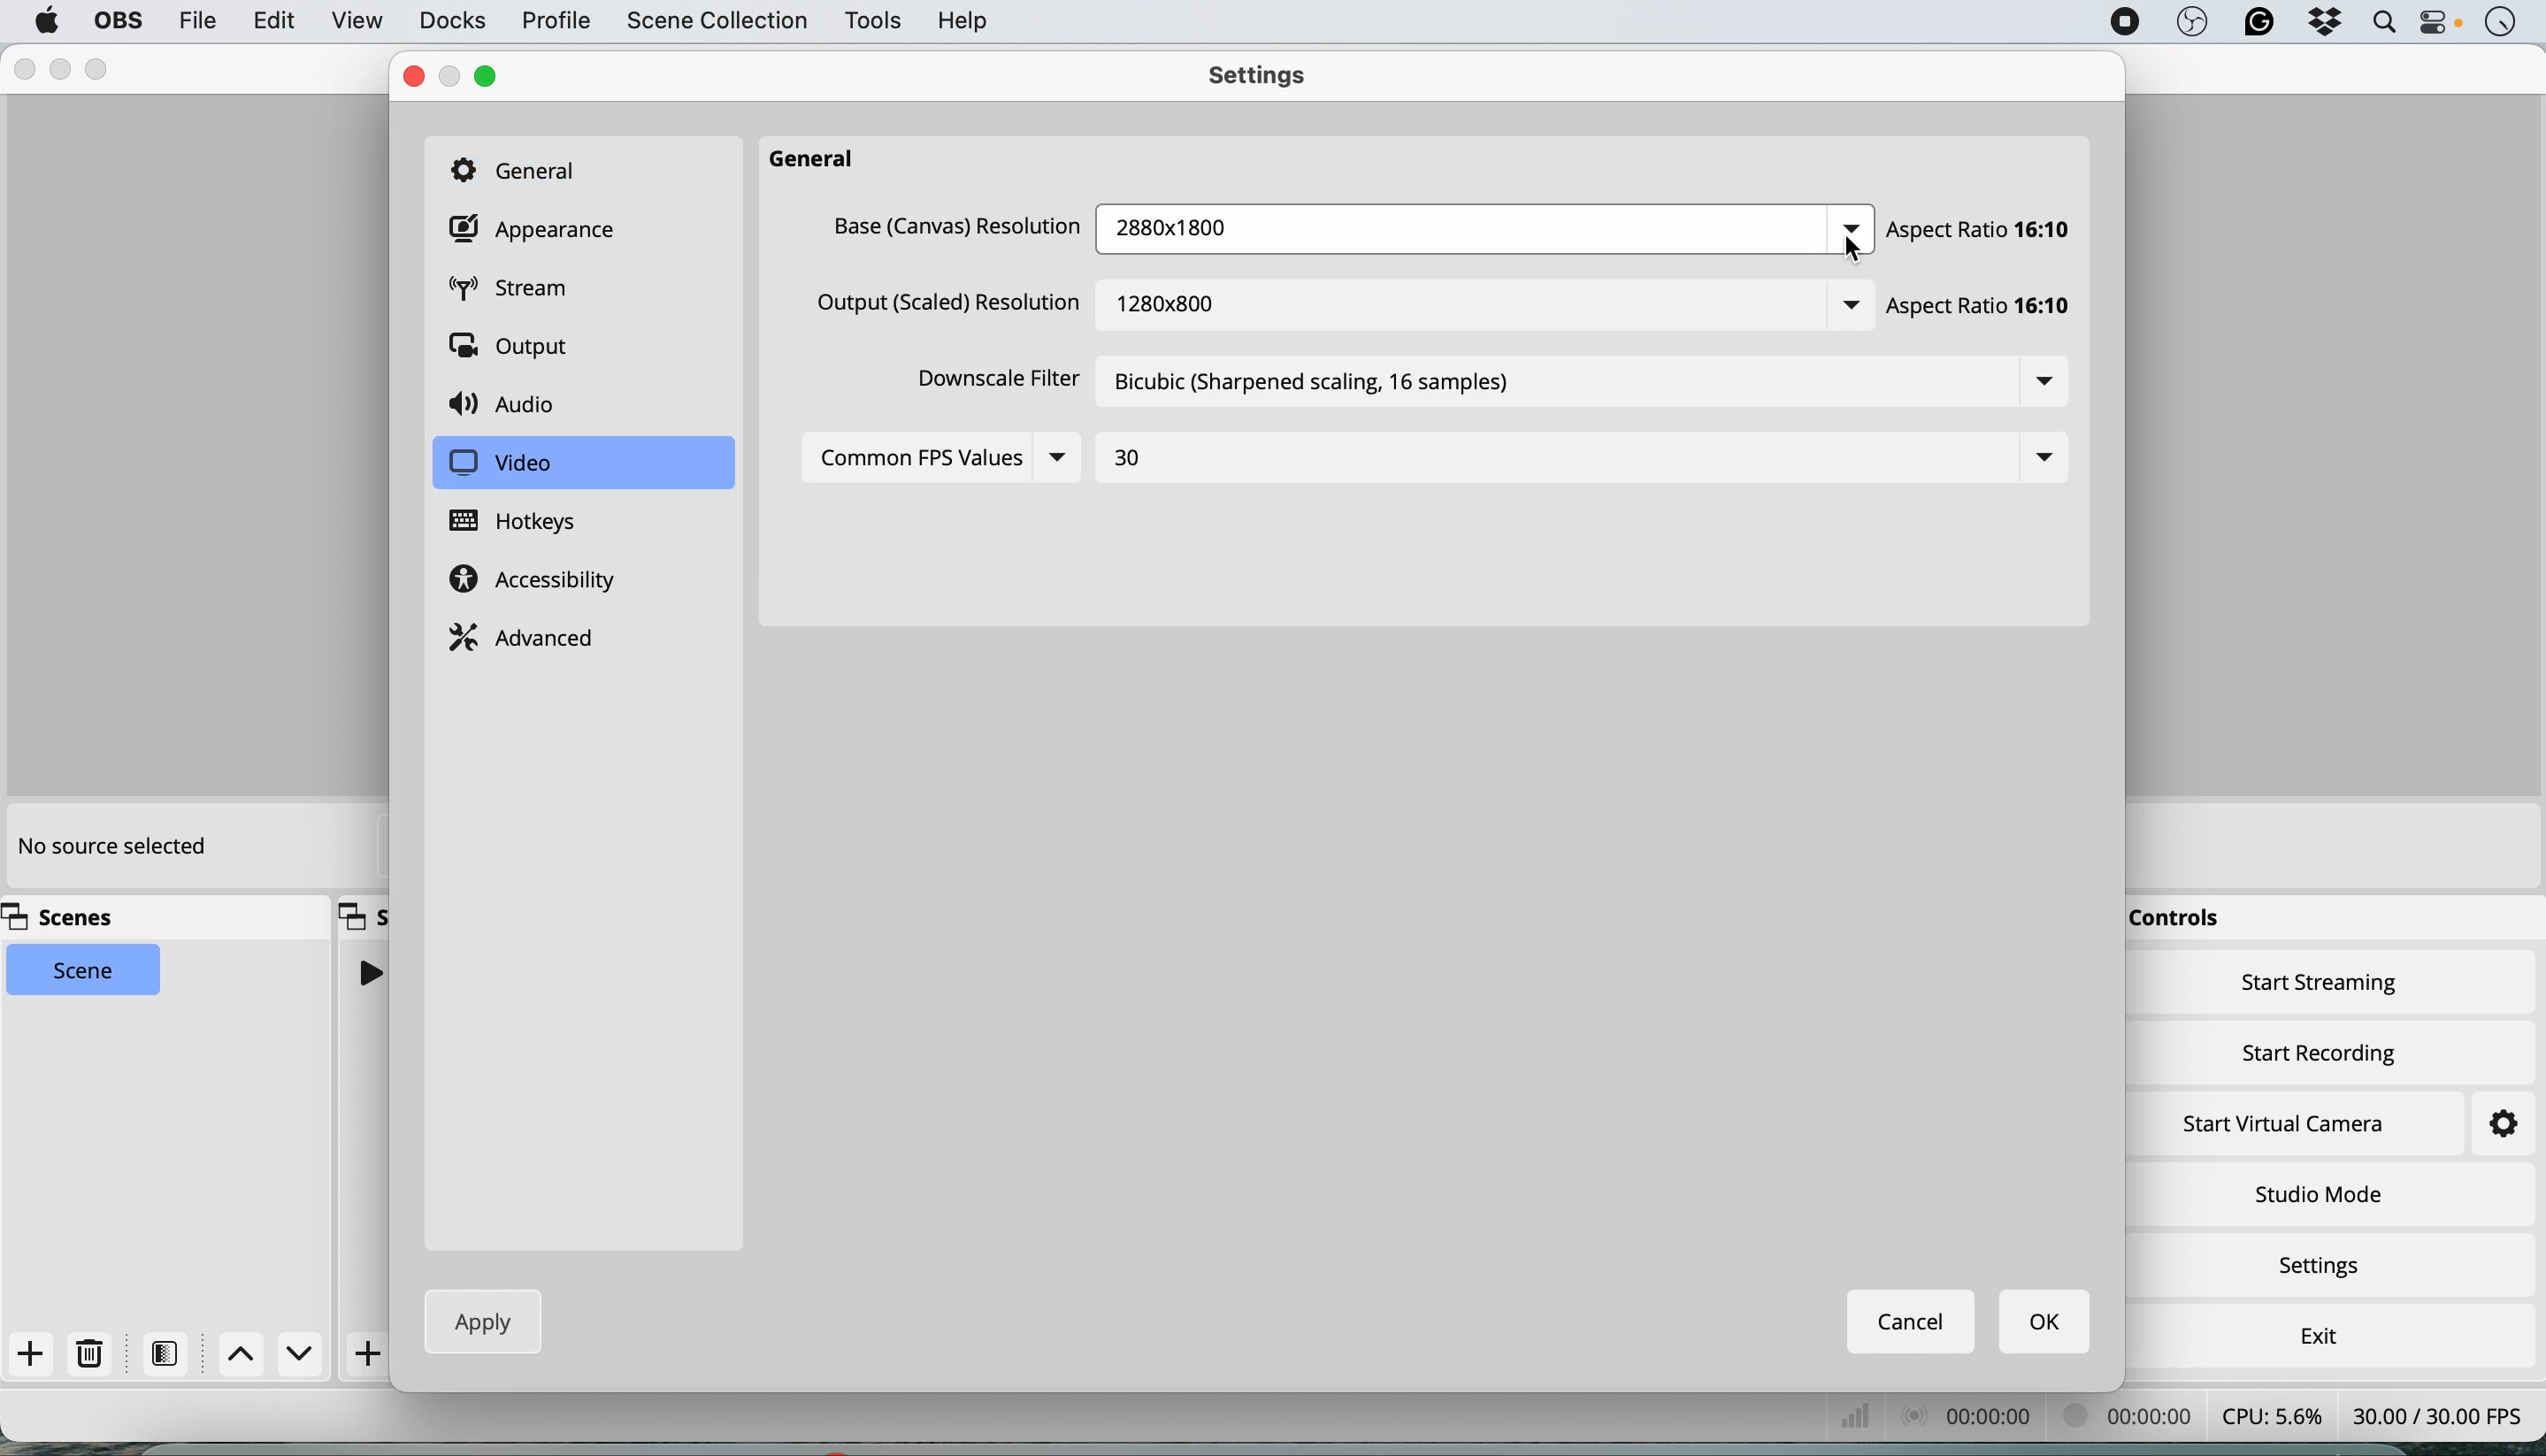 The height and width of the screenshot is (1456, 2546). What do you see at coordinates (500, 464) in the screenshot?
I see `video` at bounding box center [500, 464].